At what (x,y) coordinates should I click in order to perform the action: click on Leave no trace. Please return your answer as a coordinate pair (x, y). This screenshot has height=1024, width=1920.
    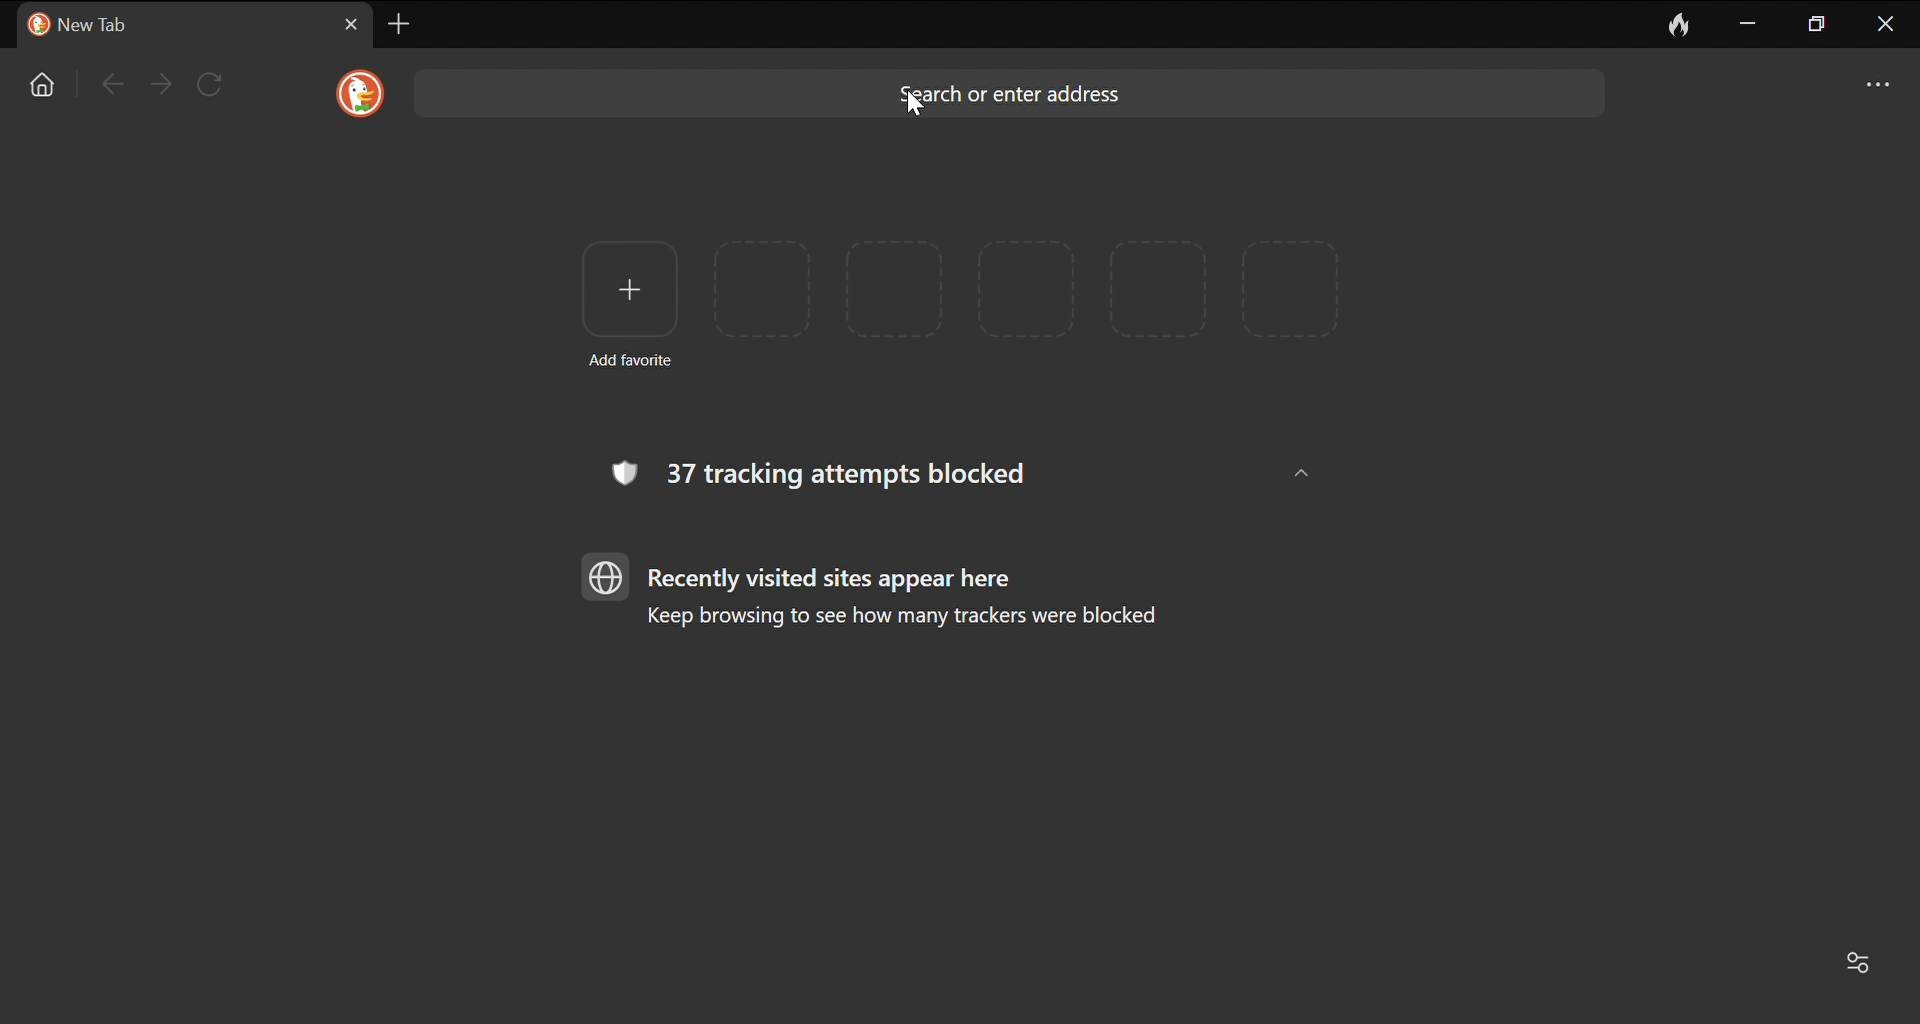
    Looking at the image, I should click on (1681, 23).